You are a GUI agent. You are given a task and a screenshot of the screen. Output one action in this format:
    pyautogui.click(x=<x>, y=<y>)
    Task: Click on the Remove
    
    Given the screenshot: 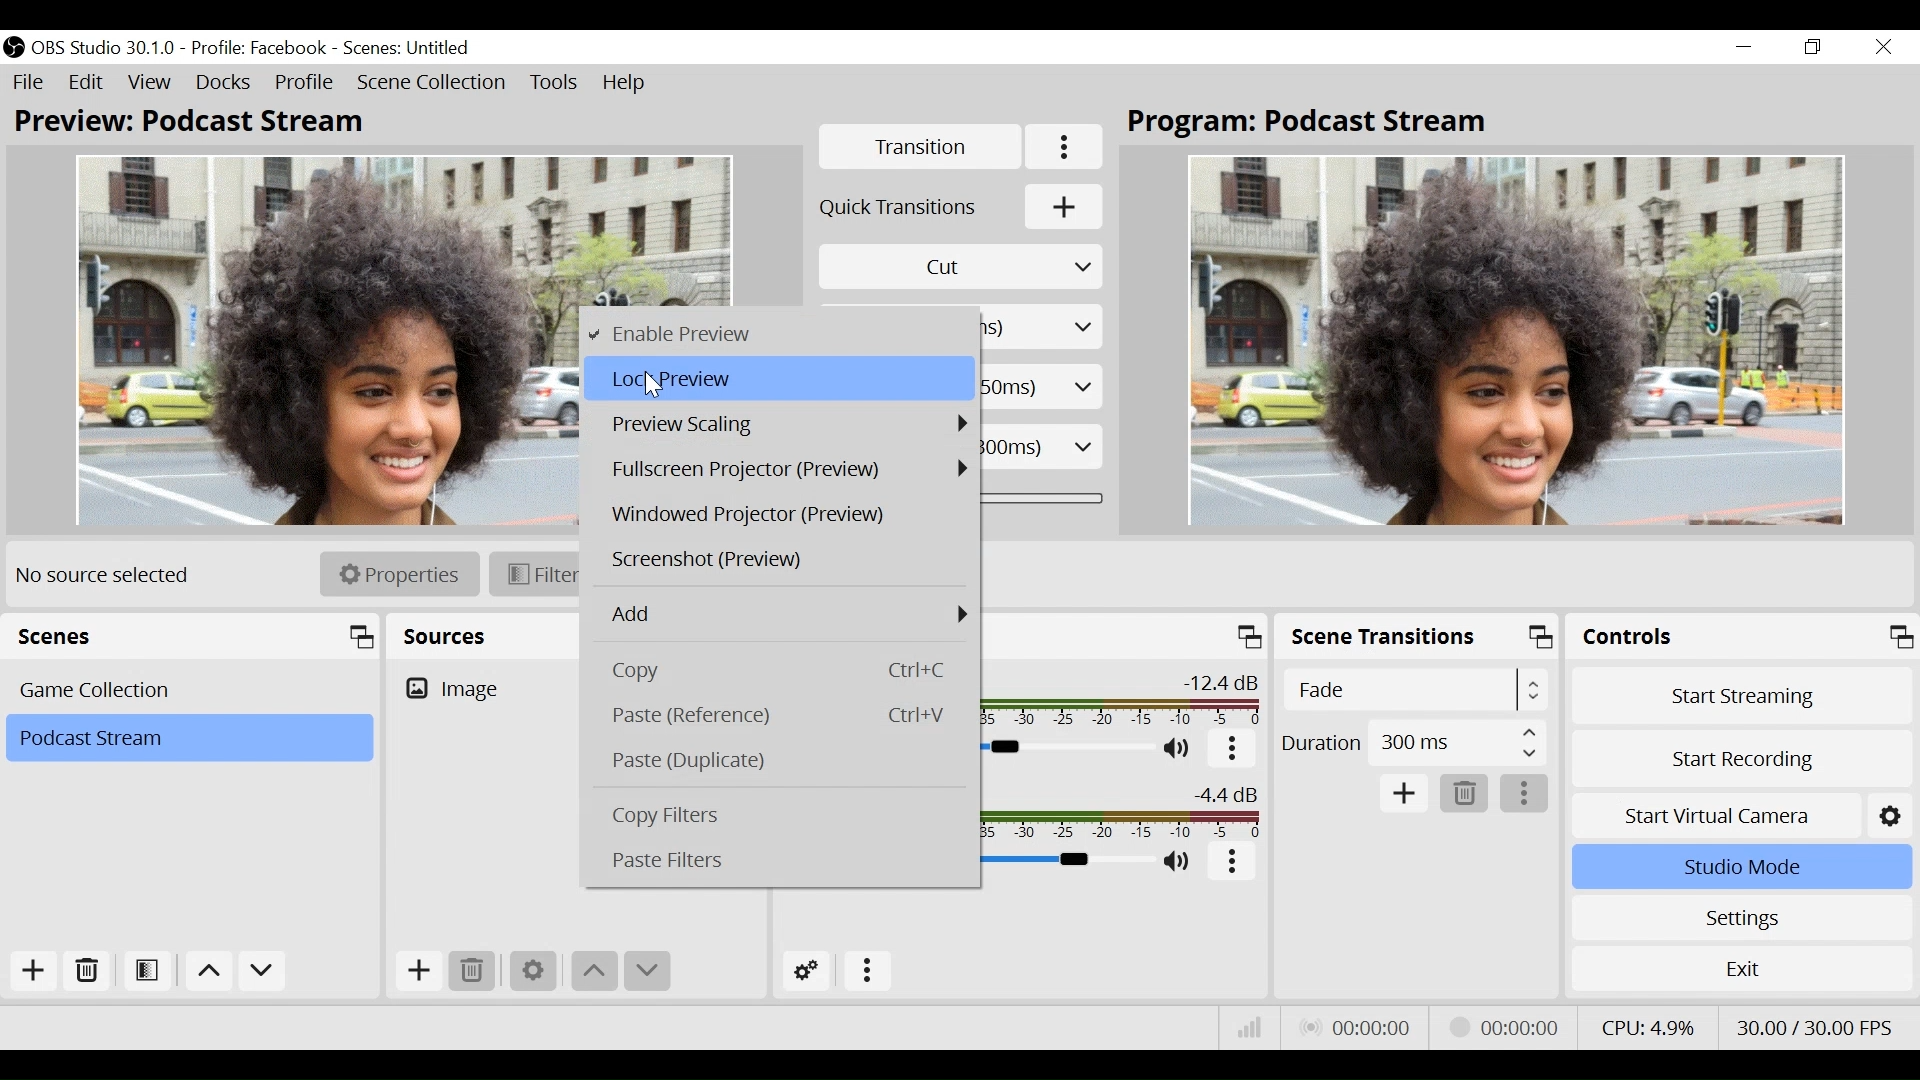 What is the action you would take?
    pyautogui.click(x=85, y=971)
    